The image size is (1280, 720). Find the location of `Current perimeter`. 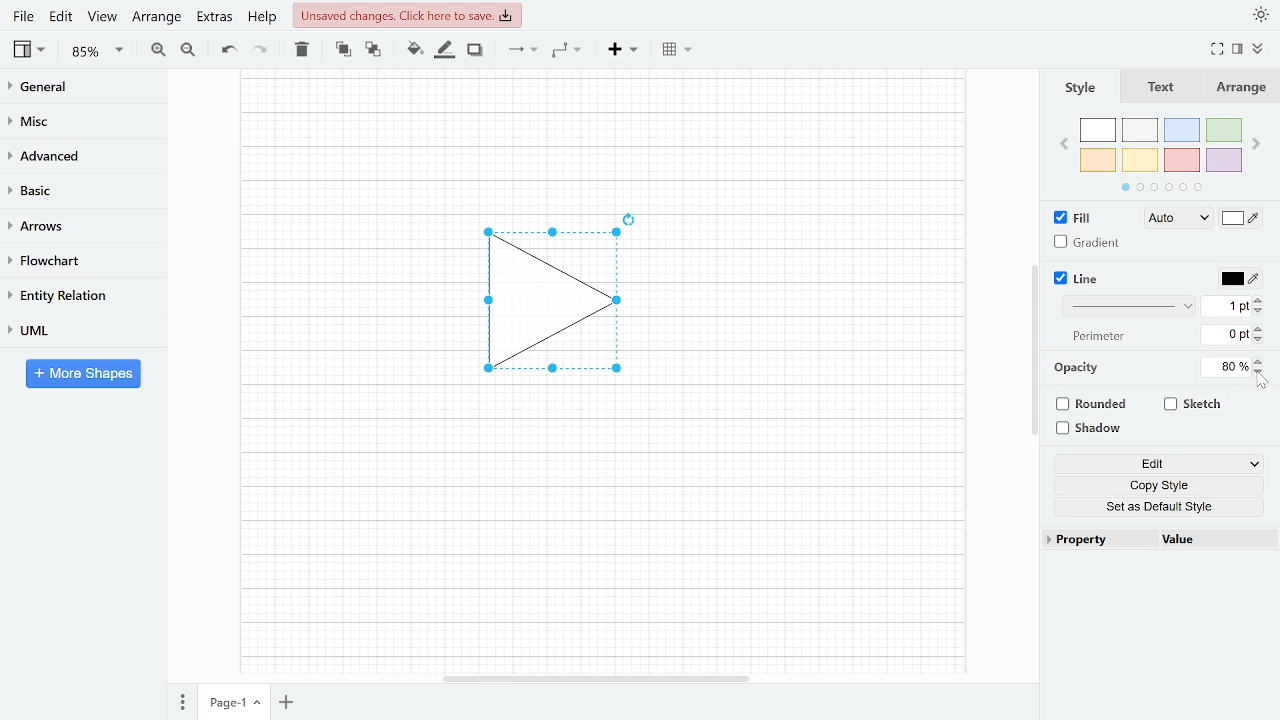

Current perimeter is located at coordinates (1226, 337).